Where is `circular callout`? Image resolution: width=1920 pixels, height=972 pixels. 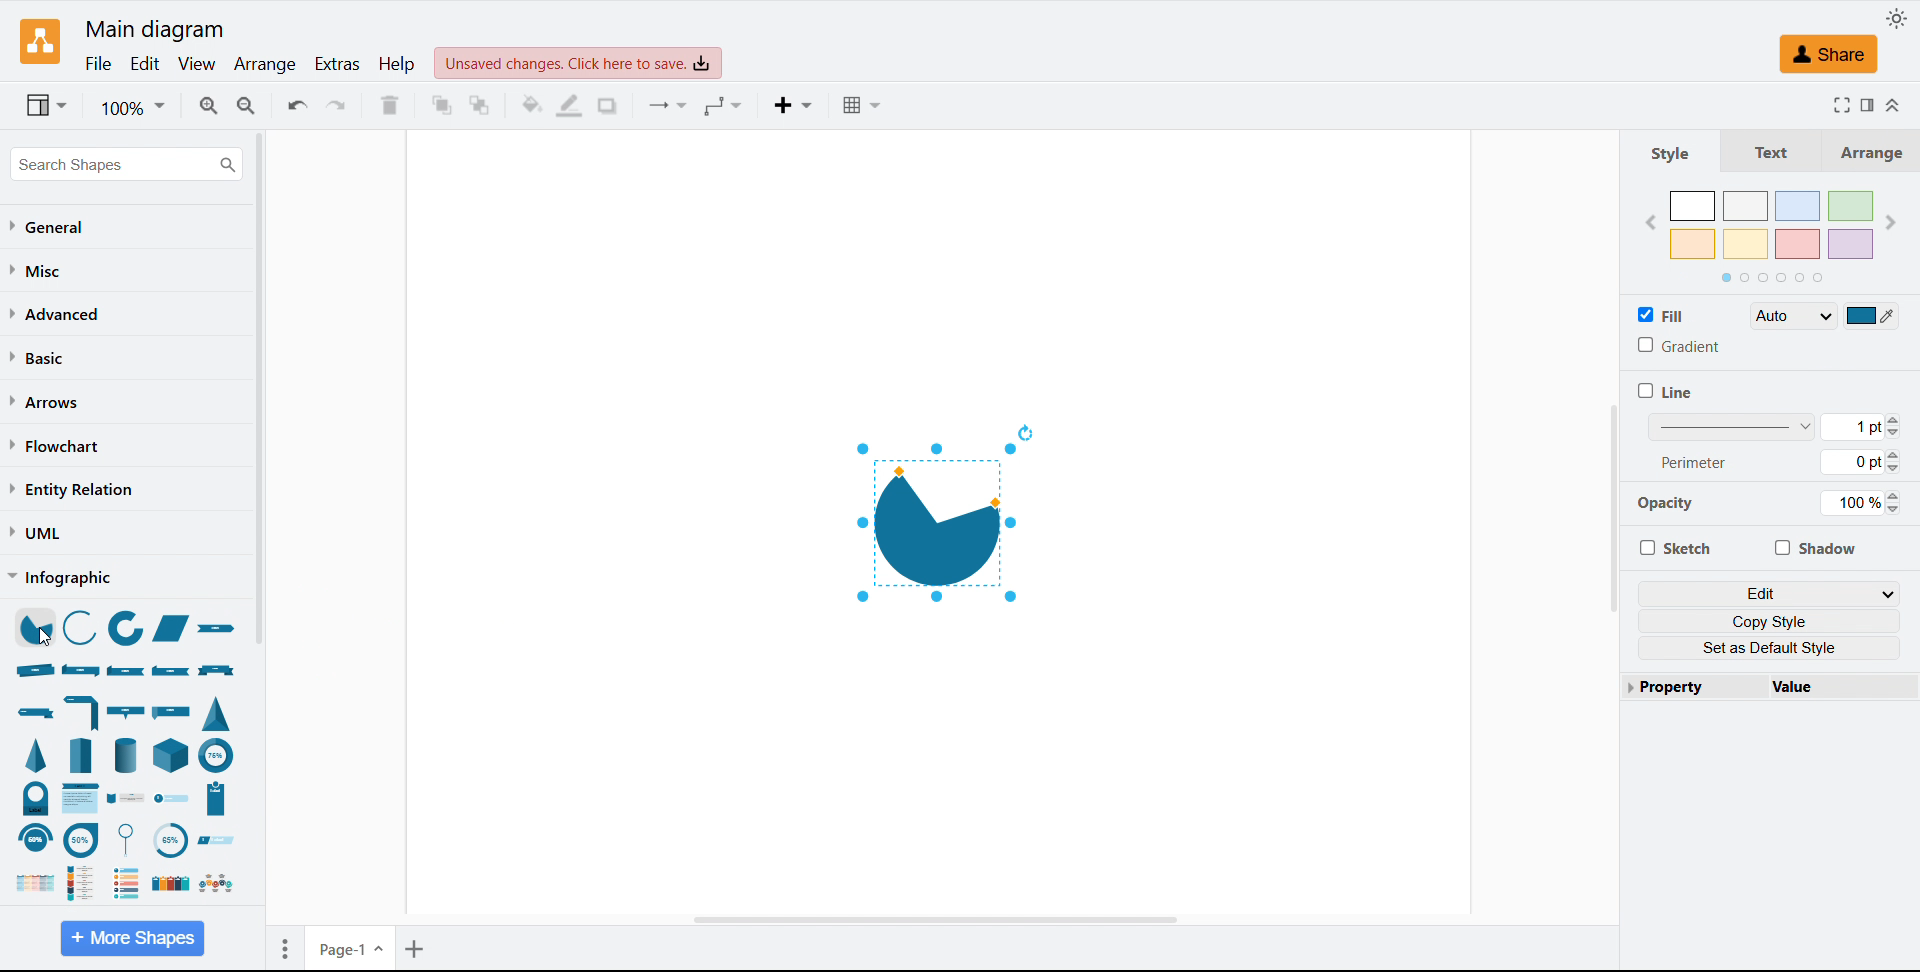
circular callout is located at coordinates (130, 839).